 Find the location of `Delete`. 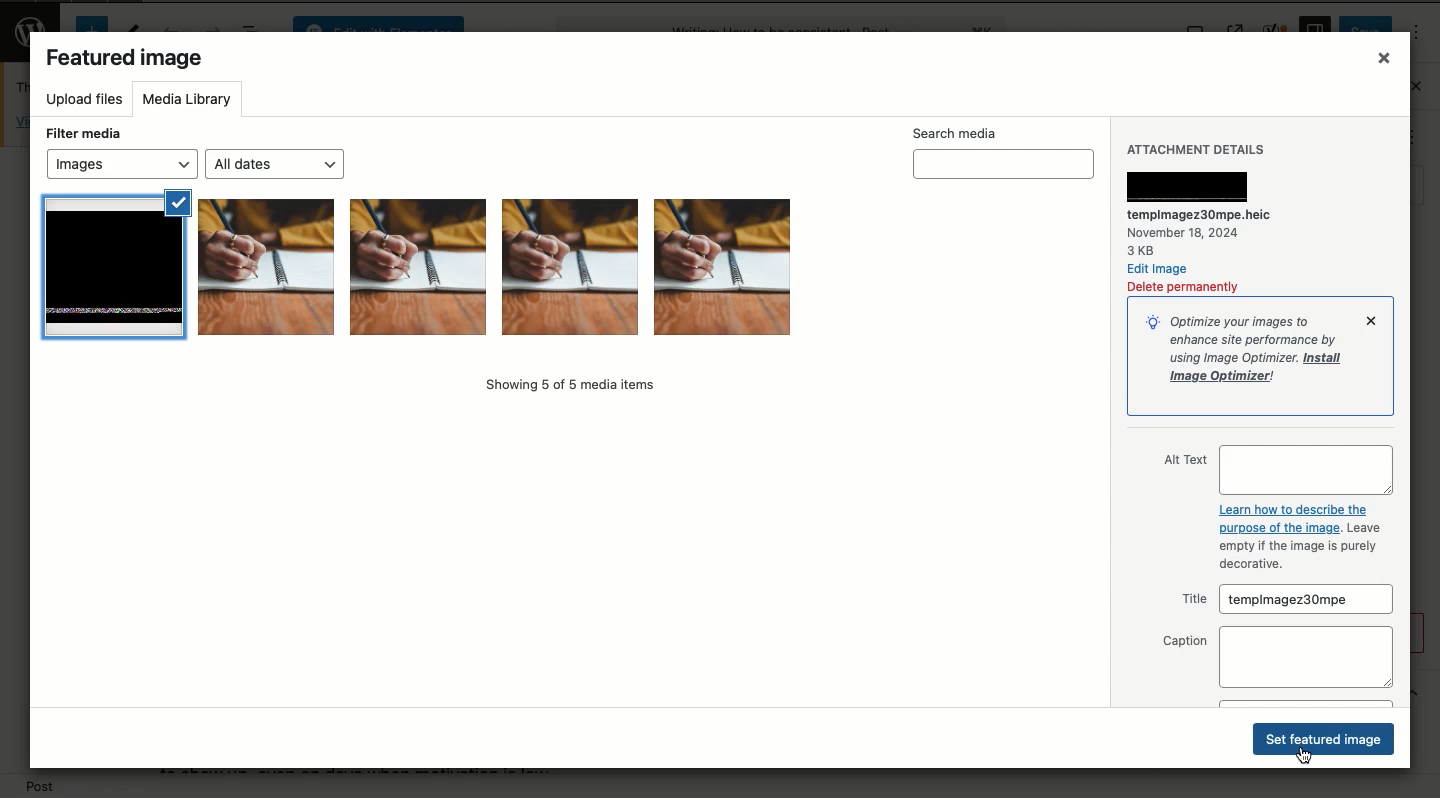

Delete is located at coordinates (1198, 288).